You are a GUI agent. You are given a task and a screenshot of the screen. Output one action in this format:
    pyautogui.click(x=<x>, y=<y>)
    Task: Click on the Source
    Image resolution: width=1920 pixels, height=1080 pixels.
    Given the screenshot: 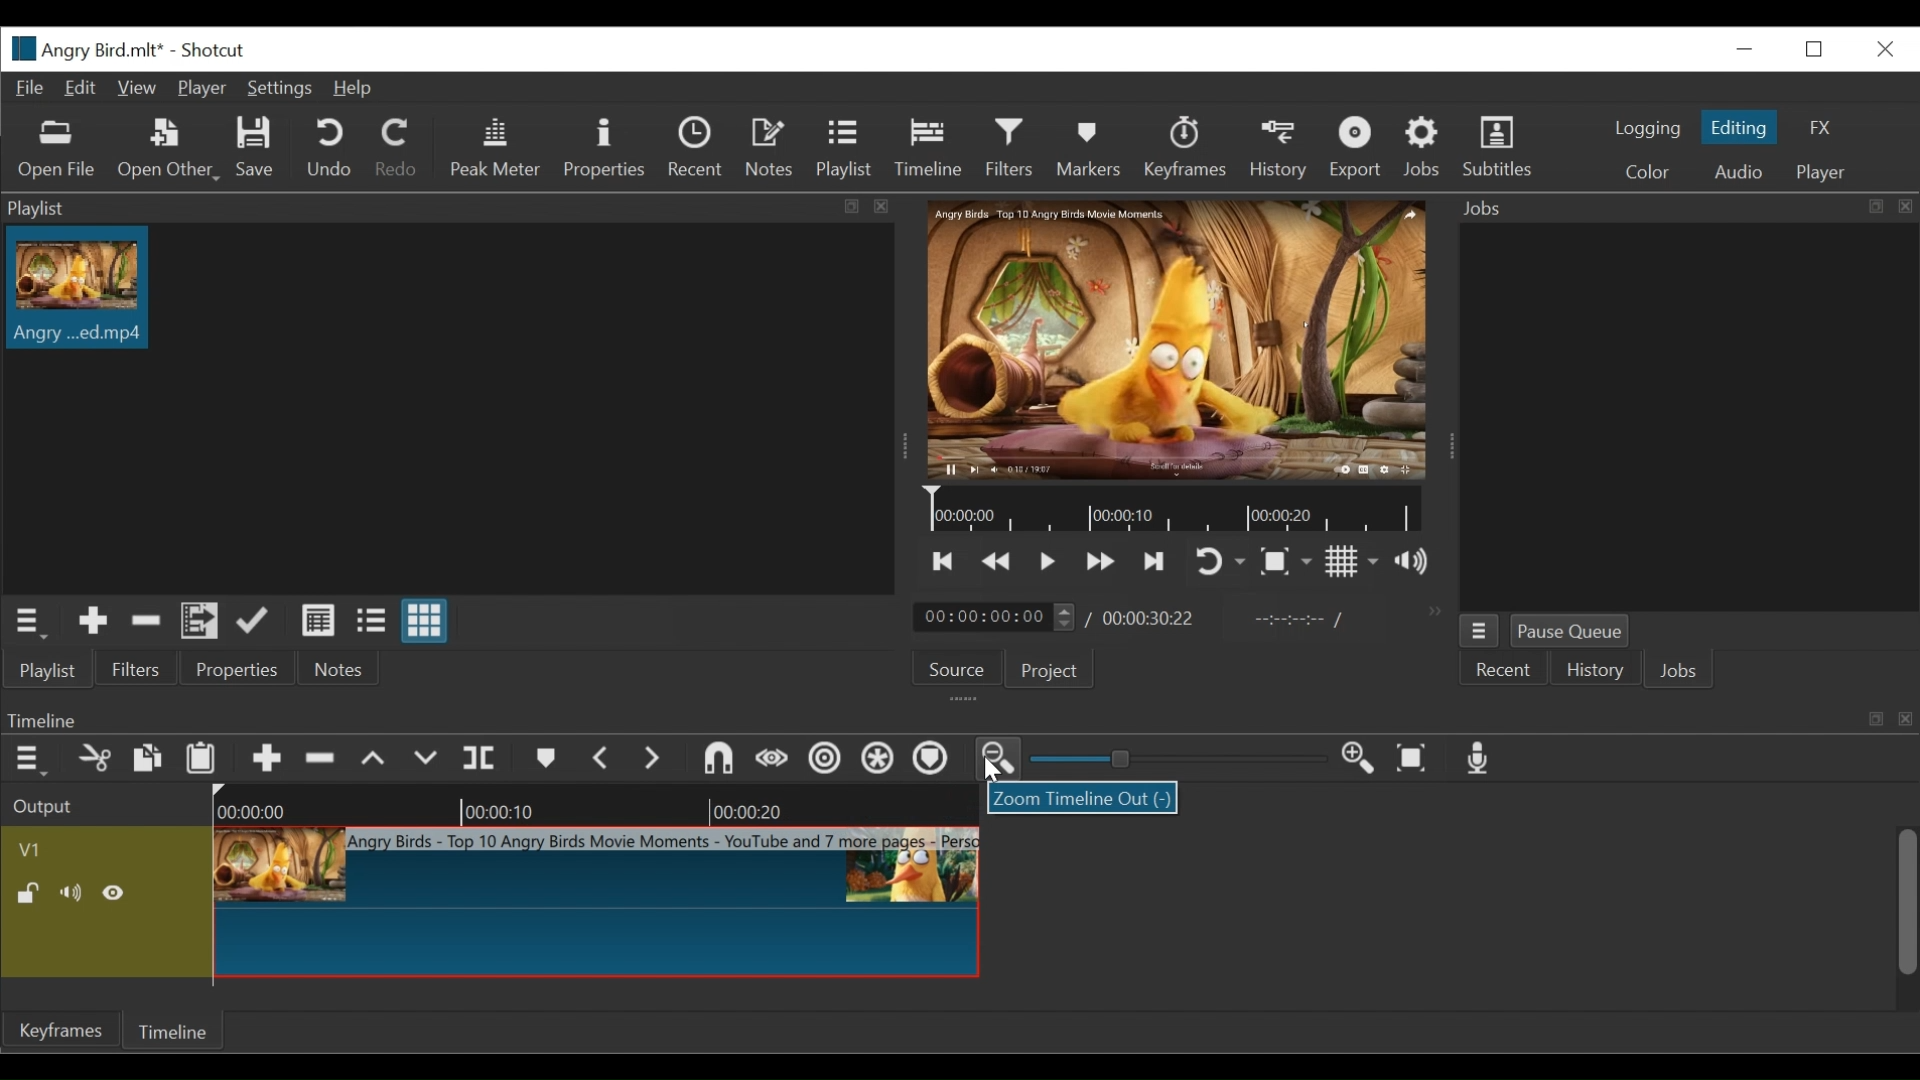 What is the action you would take?
    pyautogui.click(x=957, y=669)
    